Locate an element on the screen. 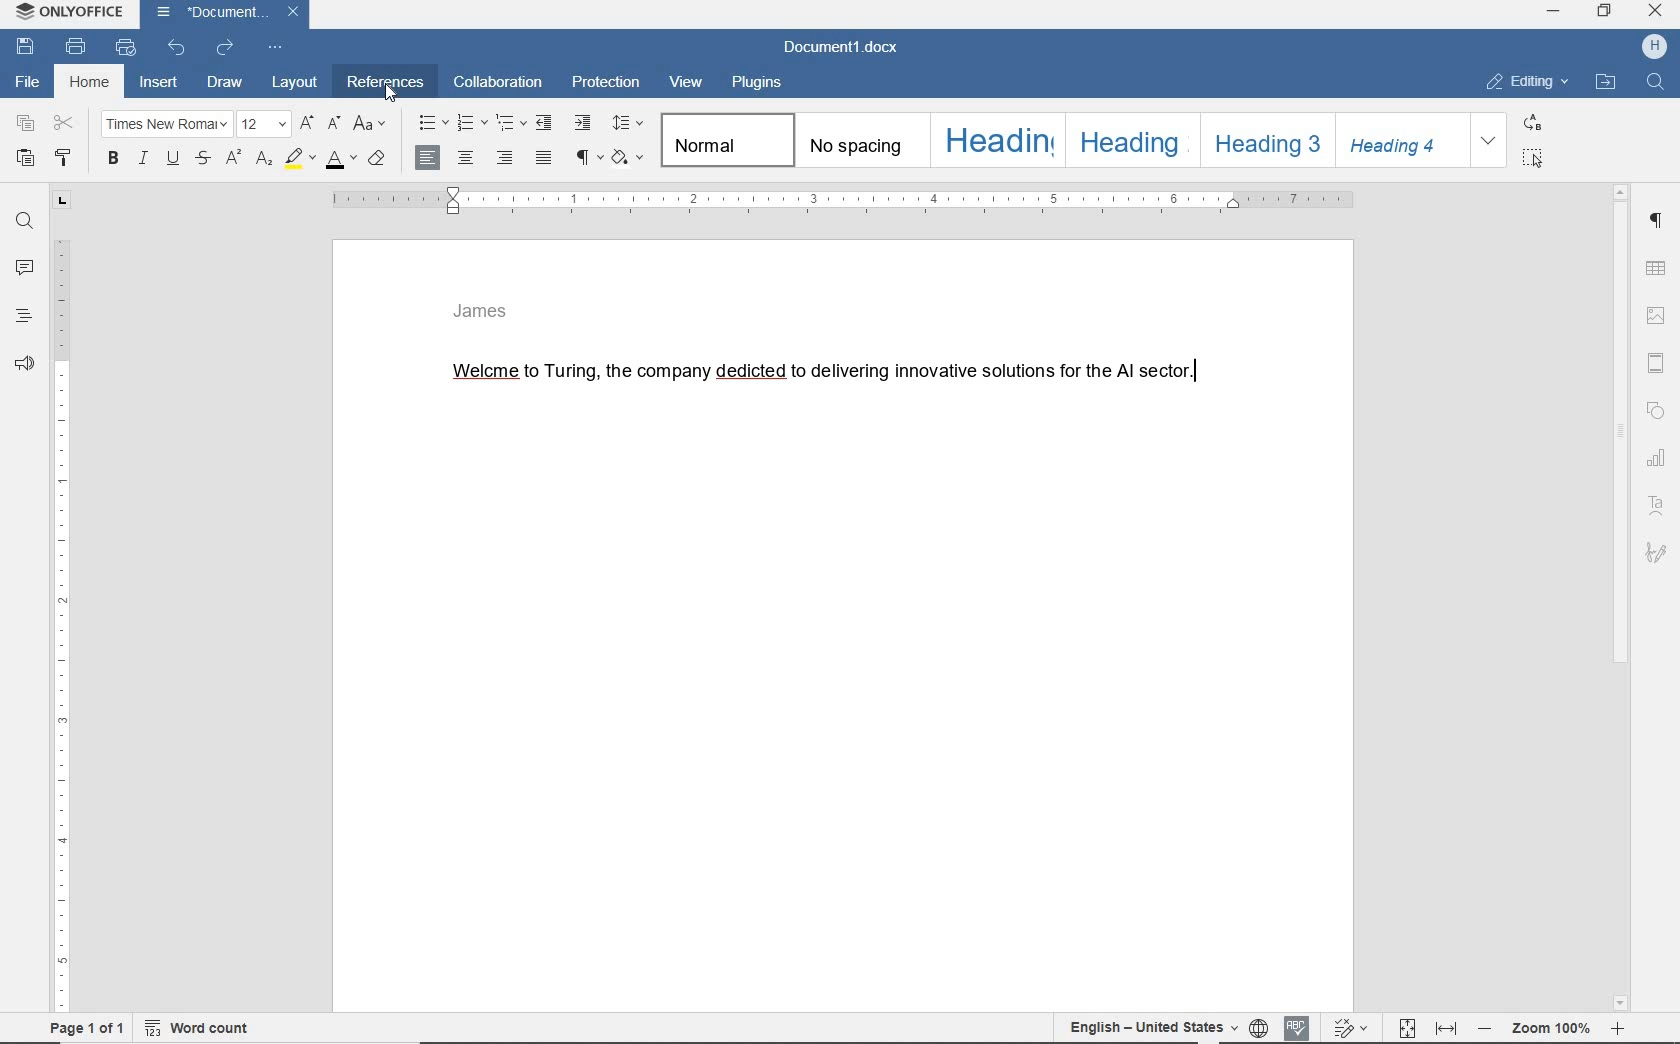 Image resolution: width=1680 pixels, height=1044 pixels. bold is located at coordinates (114, 161).